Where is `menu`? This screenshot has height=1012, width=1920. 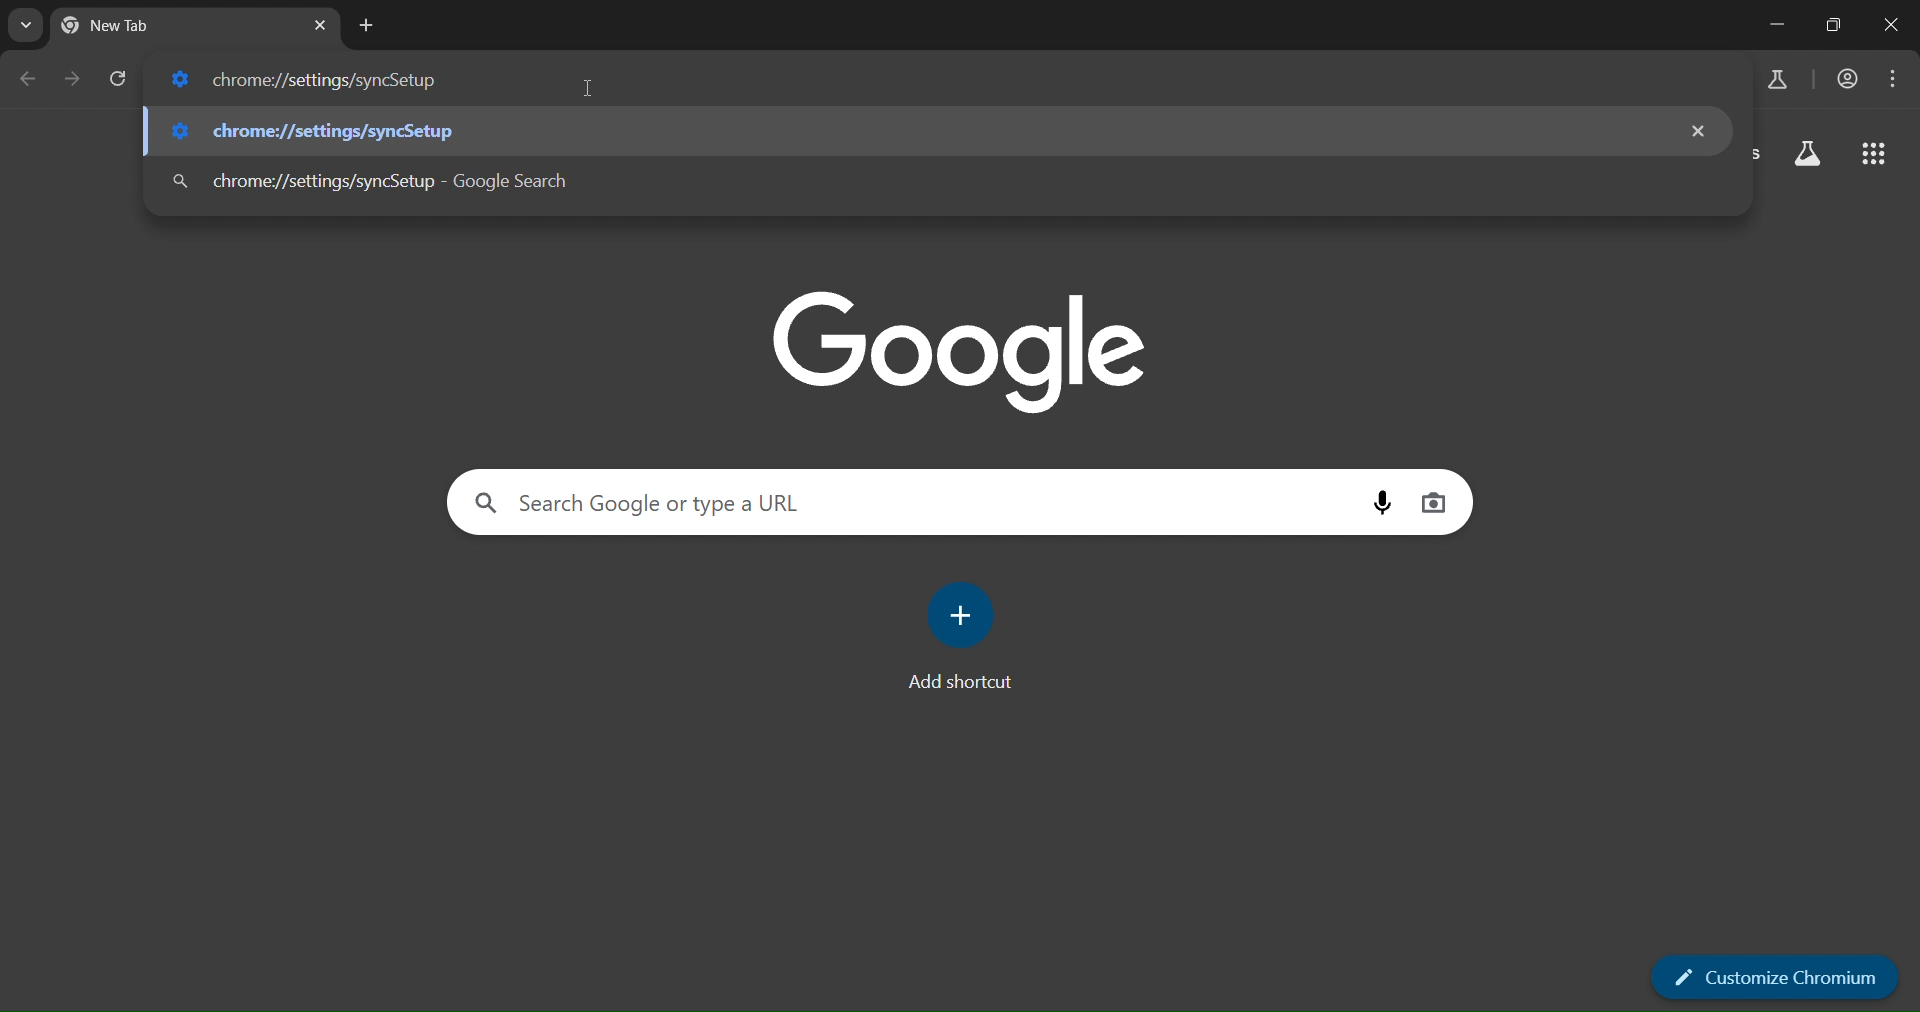 menu is located at coordinates (1895, 76).